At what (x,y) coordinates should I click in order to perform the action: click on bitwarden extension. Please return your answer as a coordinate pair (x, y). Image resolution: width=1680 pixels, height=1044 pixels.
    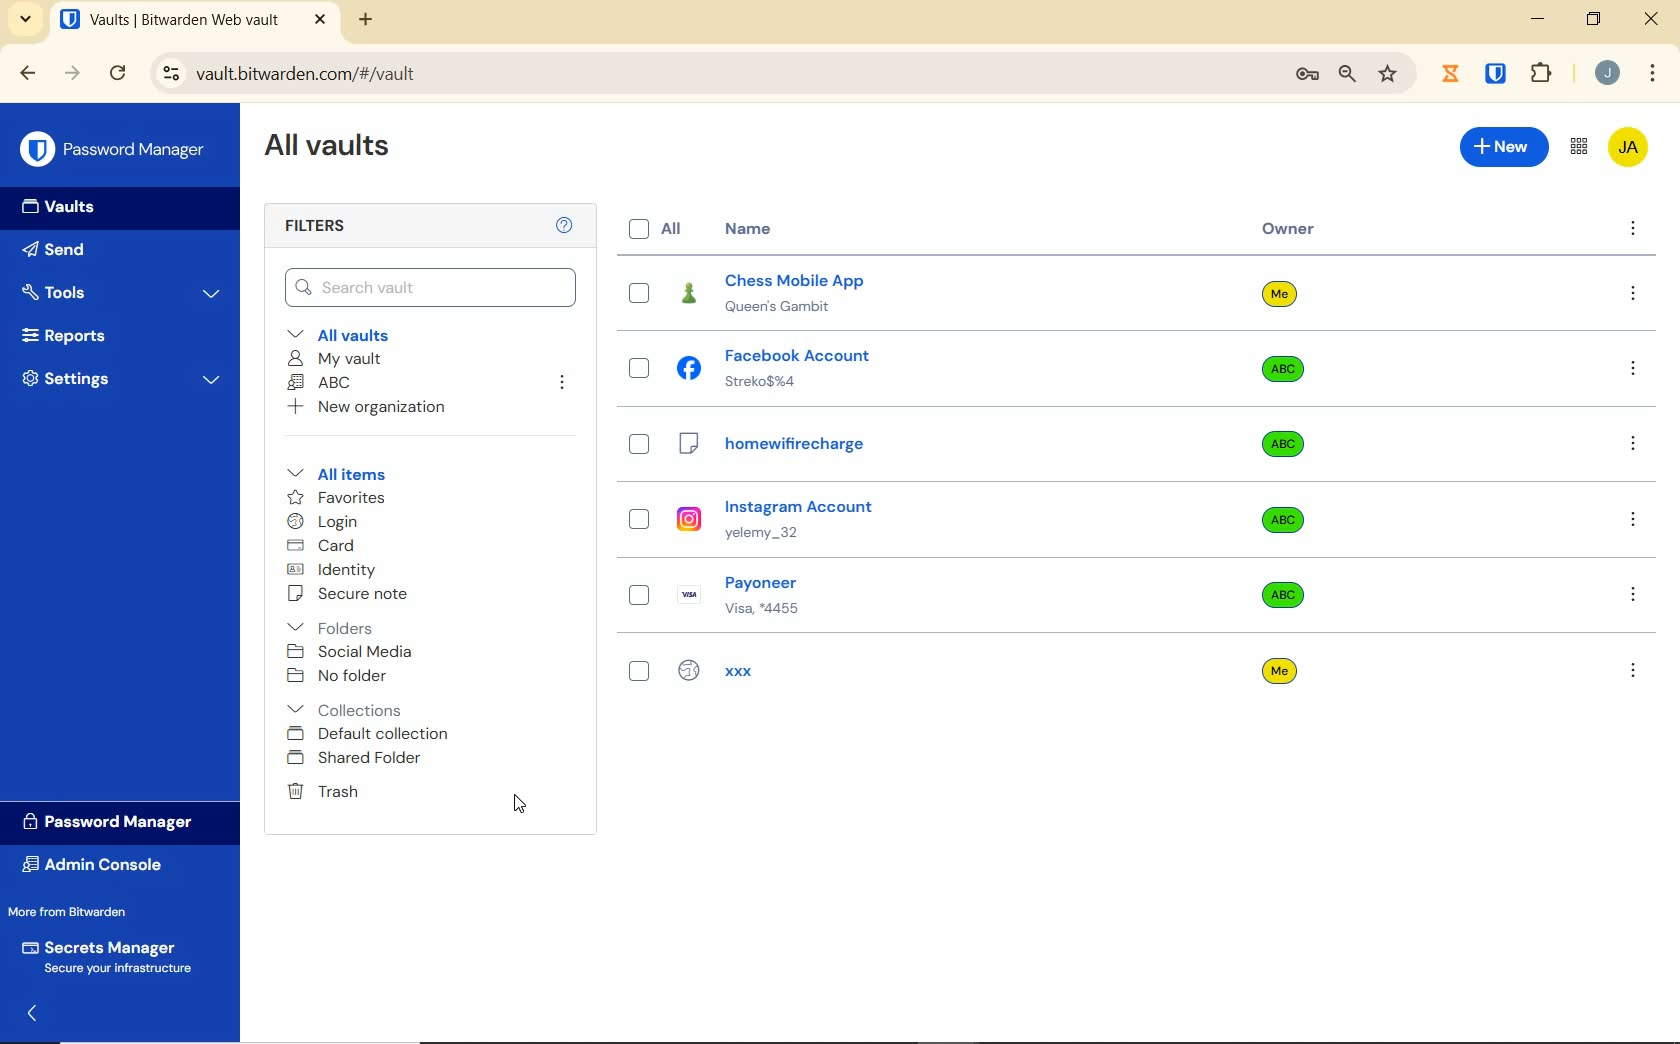
    Looking at the image, I should click on (1497, 74).